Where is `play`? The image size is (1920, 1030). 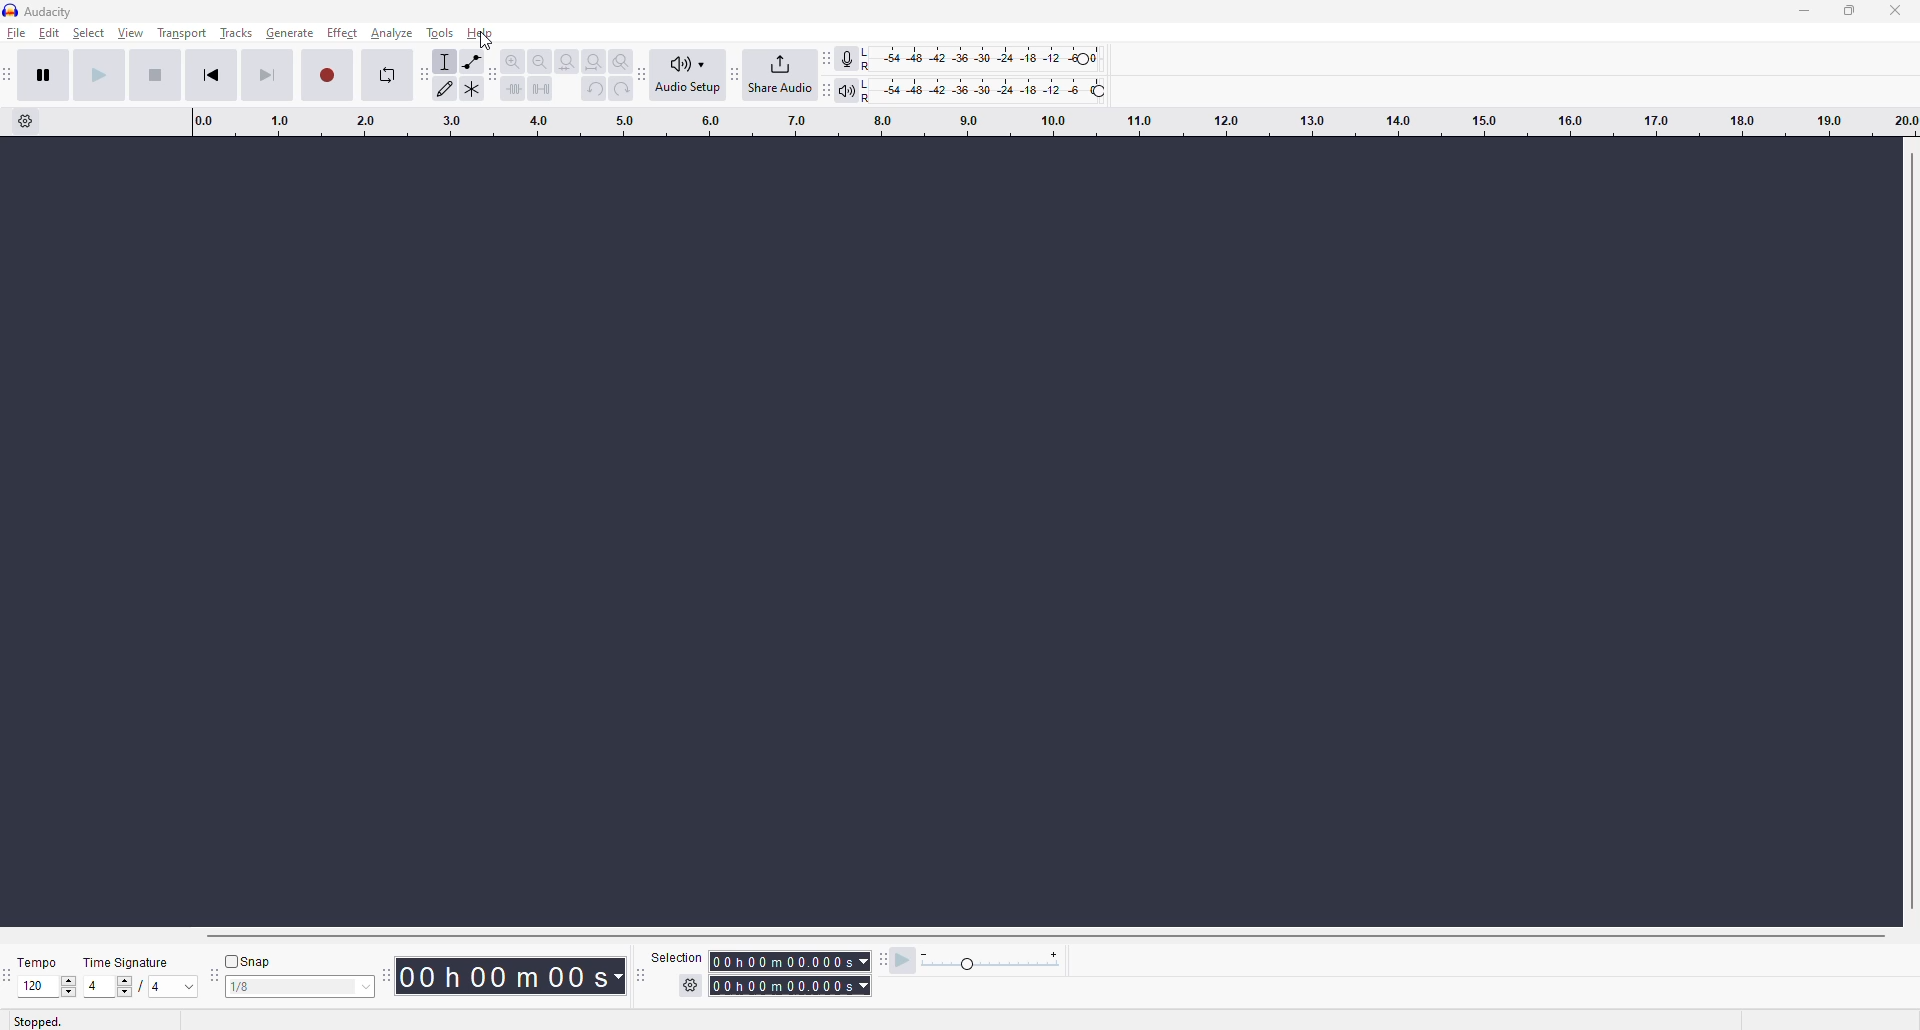
play is located at coordinates (99, 74).